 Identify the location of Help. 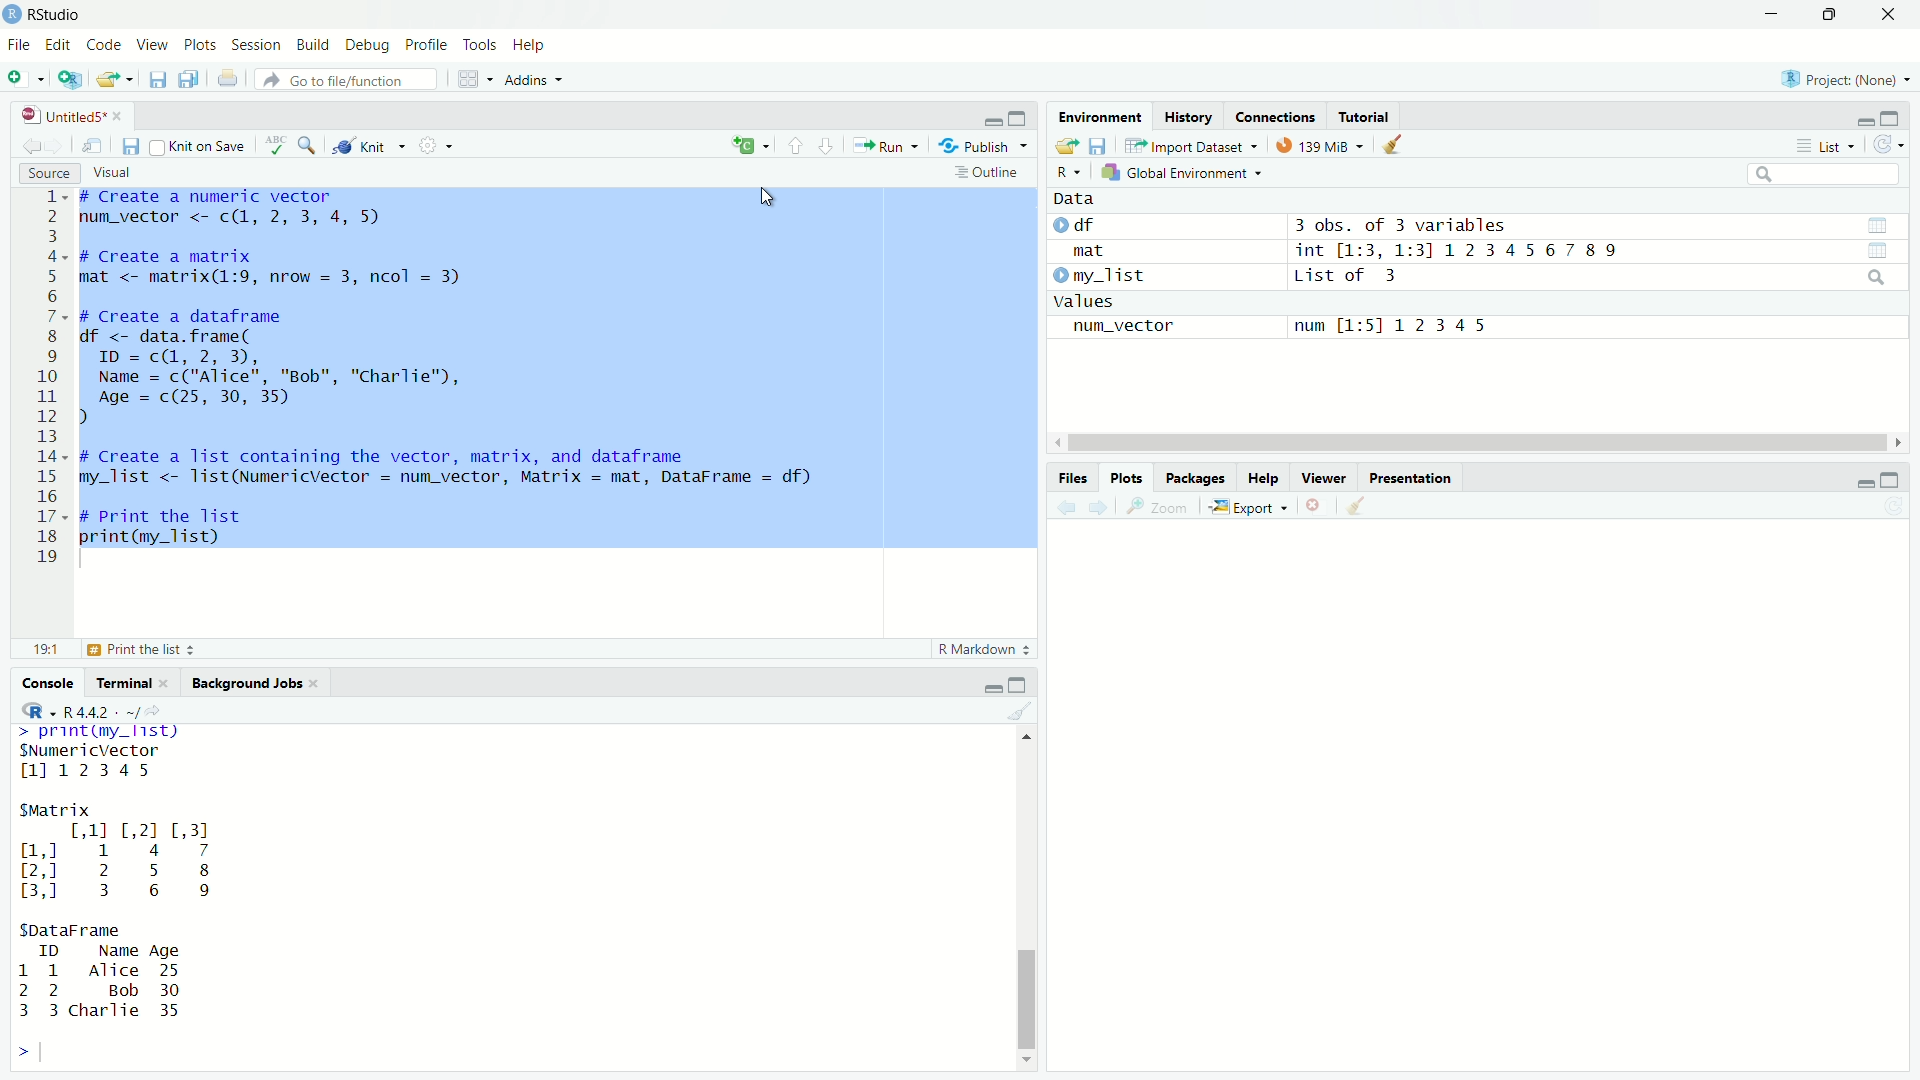
(531, 46).